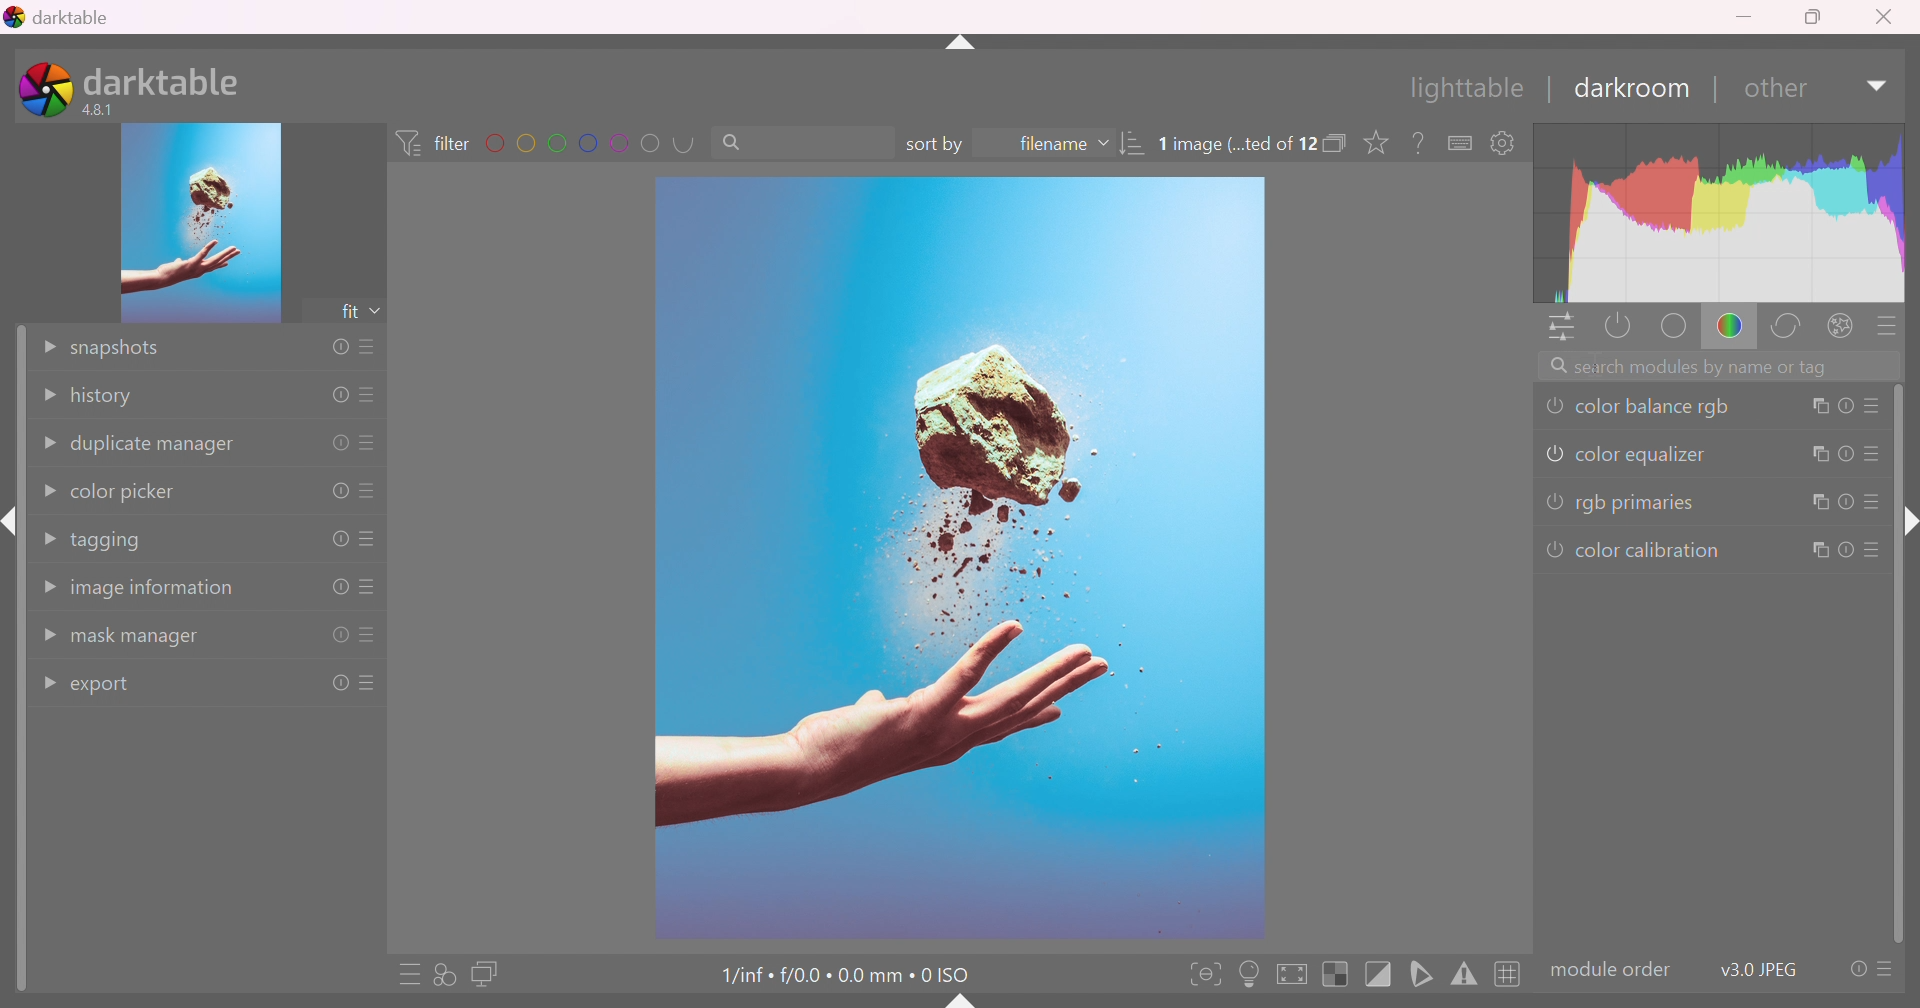 Image resolution: width=1920 pixels, height=1008 pixels. I want to click on Drop Down, so click(45, 492).